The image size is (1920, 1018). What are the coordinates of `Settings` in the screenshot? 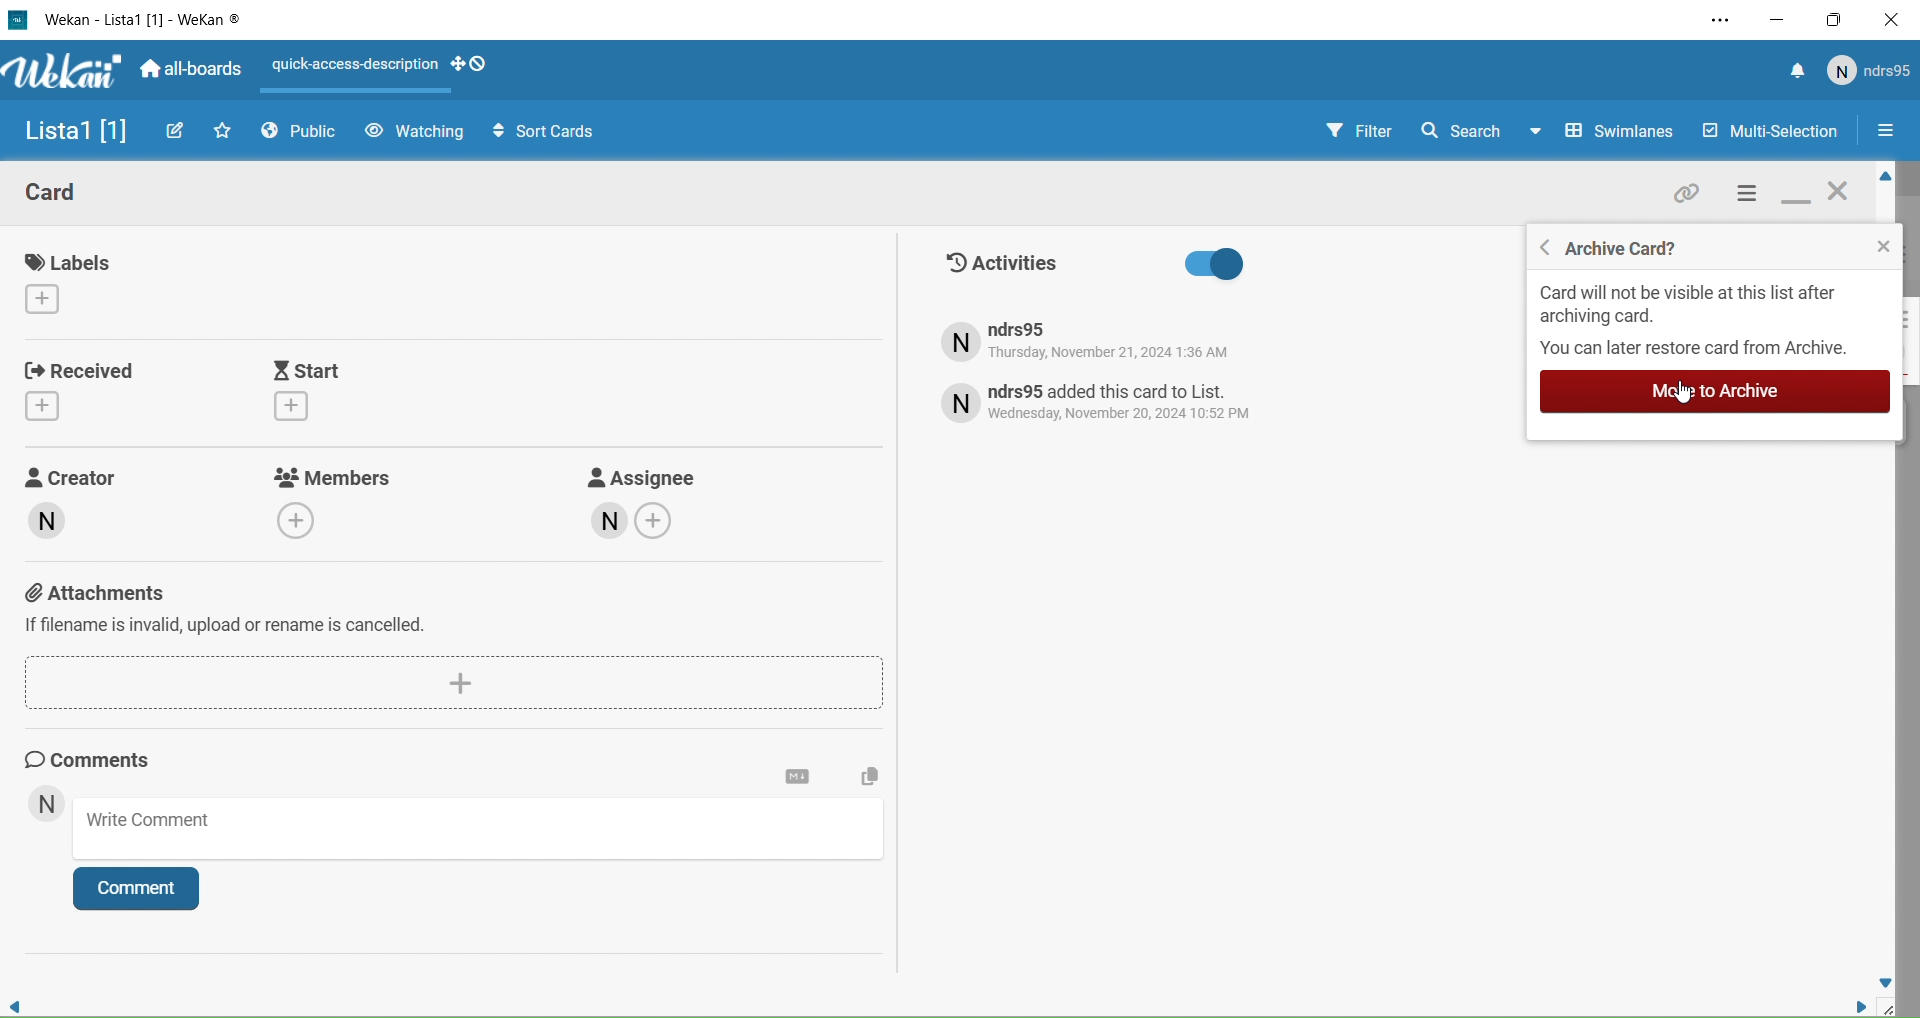 It's located at (1748, 199).